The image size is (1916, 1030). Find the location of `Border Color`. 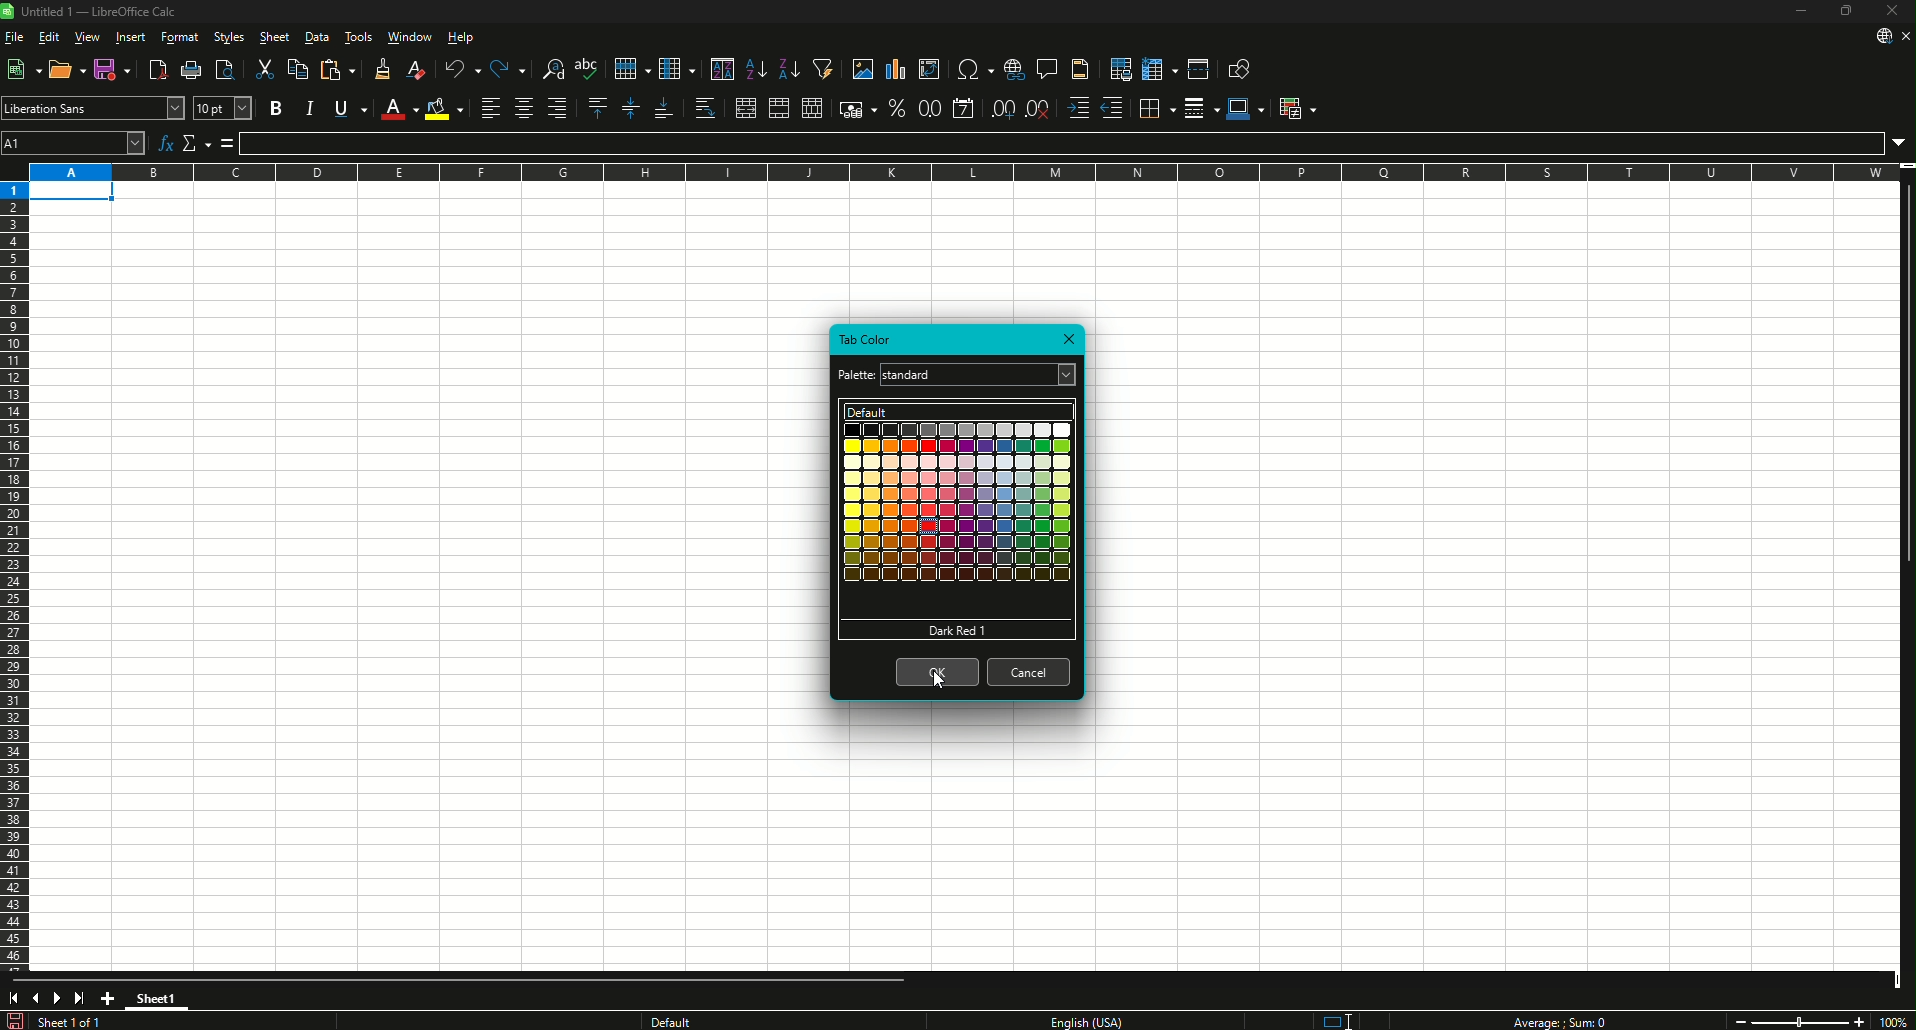

Border Color is located at coordinates (1246, 109).